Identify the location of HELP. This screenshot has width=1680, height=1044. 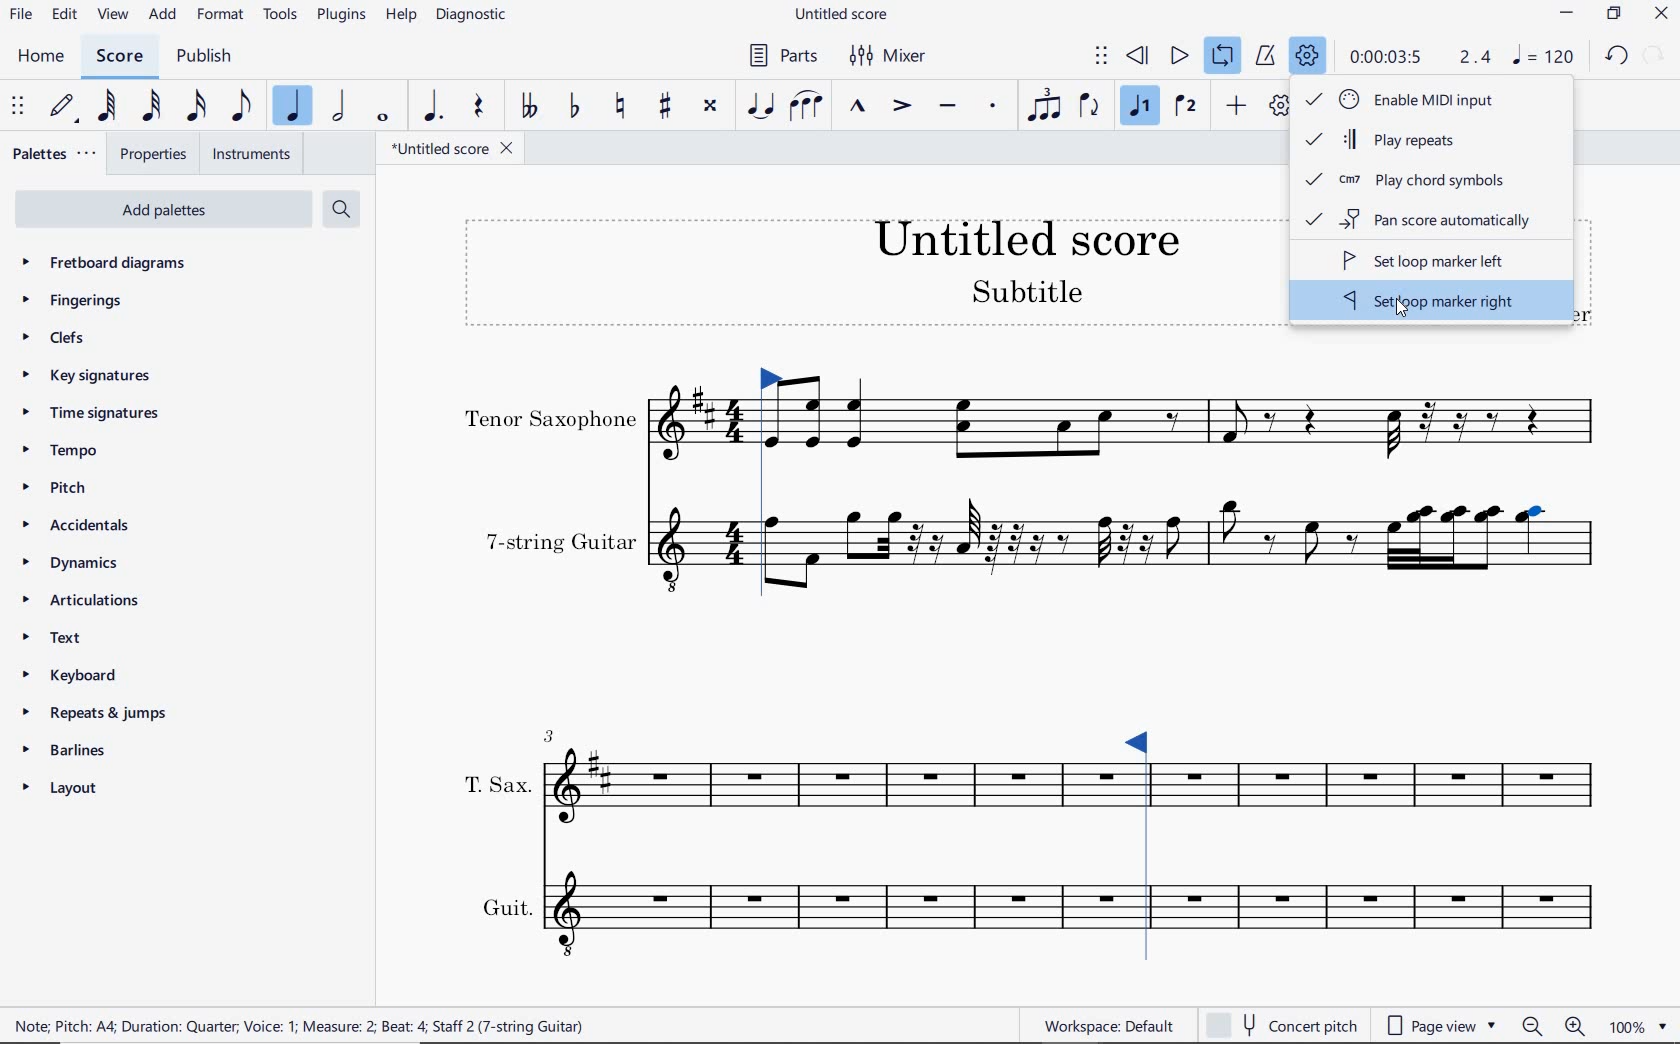
(399, 16).